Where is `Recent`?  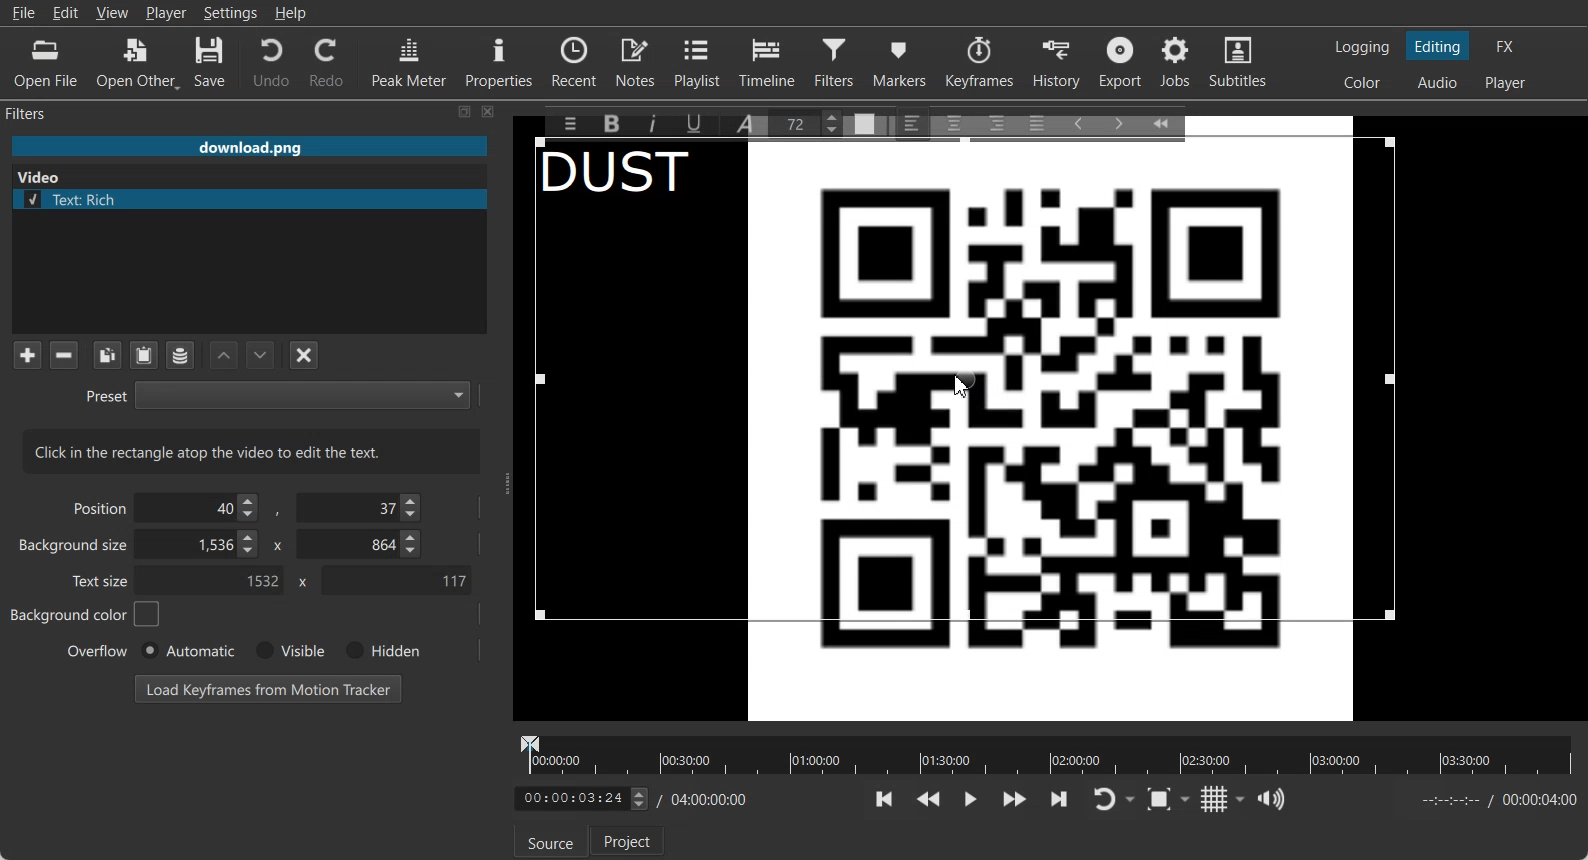
Recent is located at coordinates (574, 60).